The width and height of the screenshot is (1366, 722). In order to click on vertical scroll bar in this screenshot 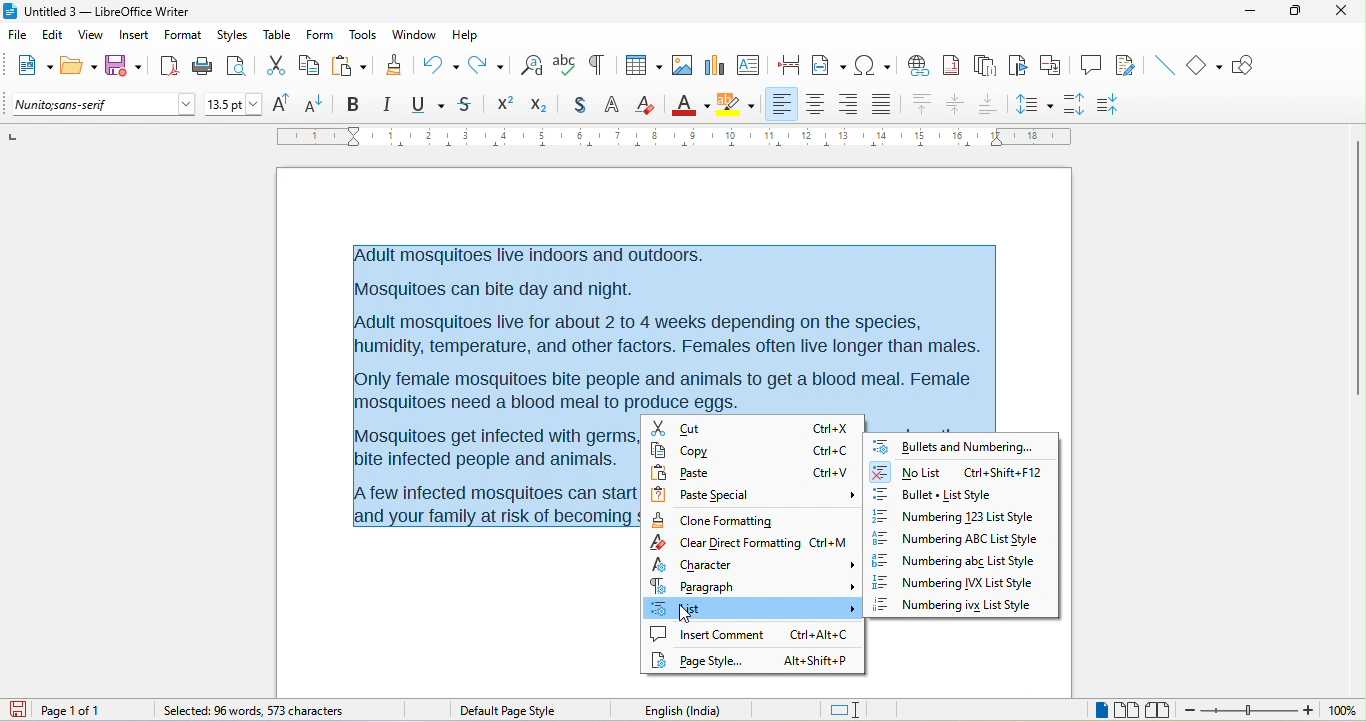, I will do `click(1357, 266)`.